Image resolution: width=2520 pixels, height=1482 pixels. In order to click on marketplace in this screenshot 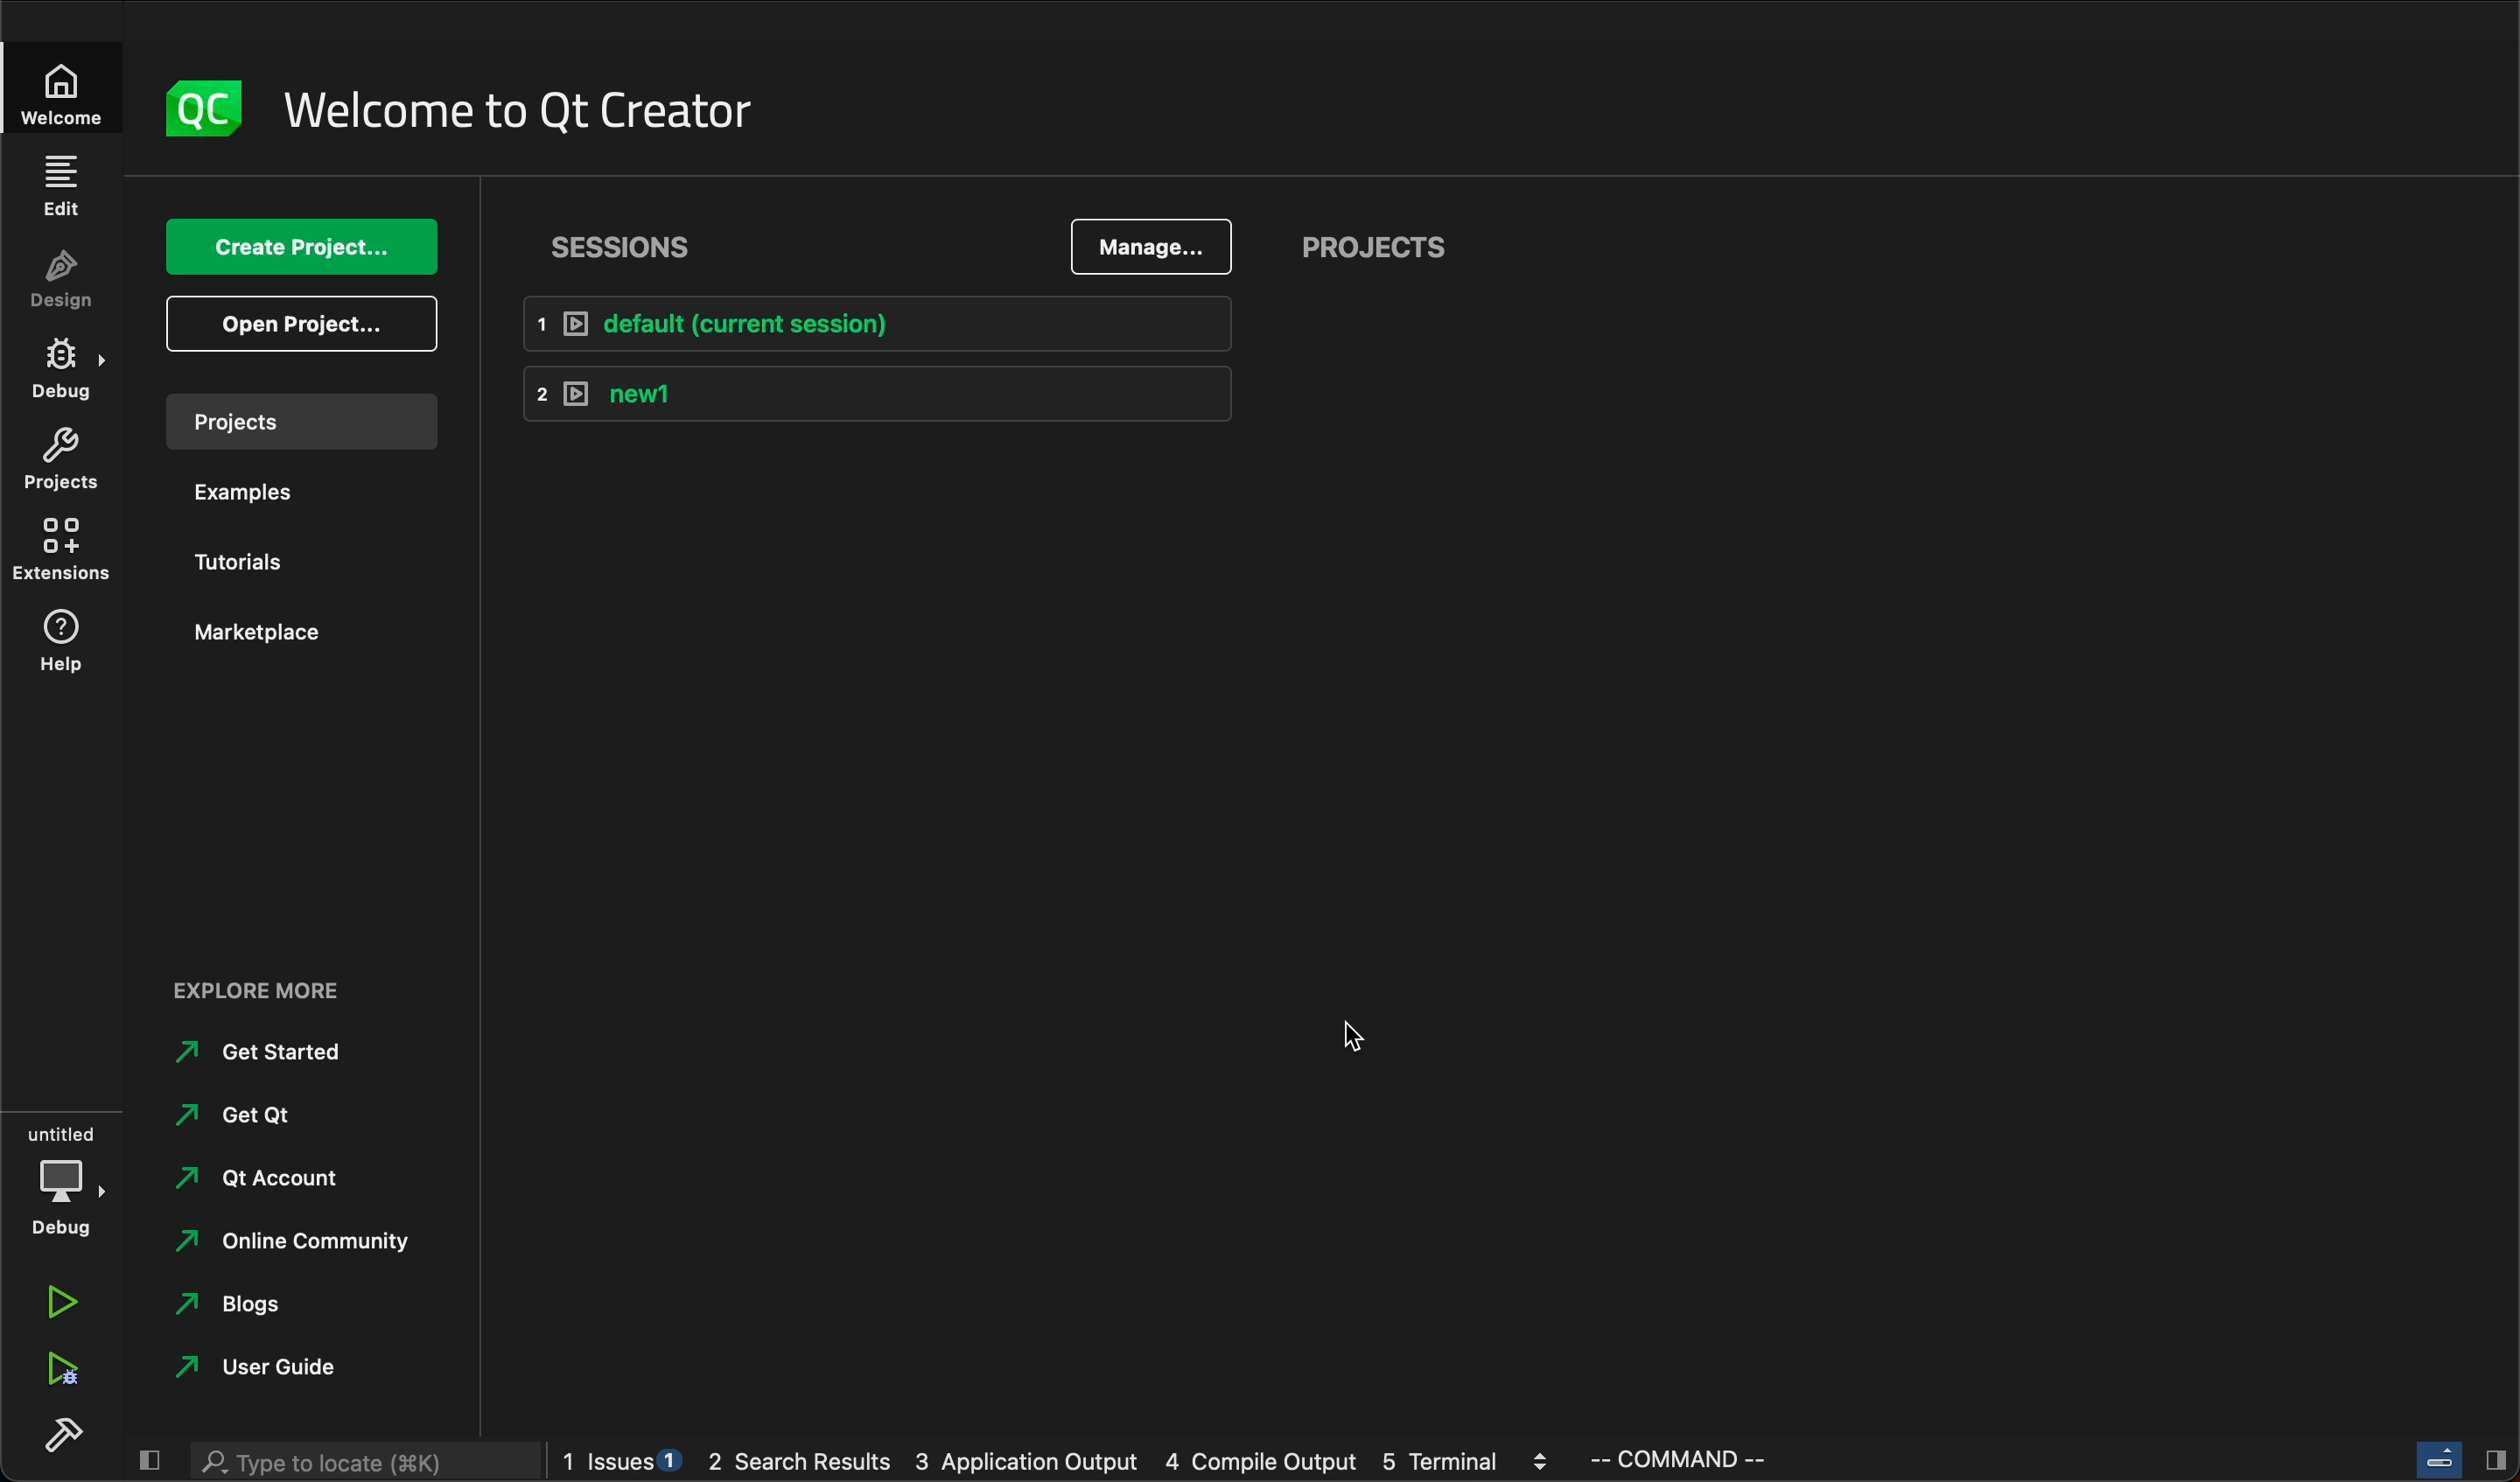, I will do `click(269, 635)`.